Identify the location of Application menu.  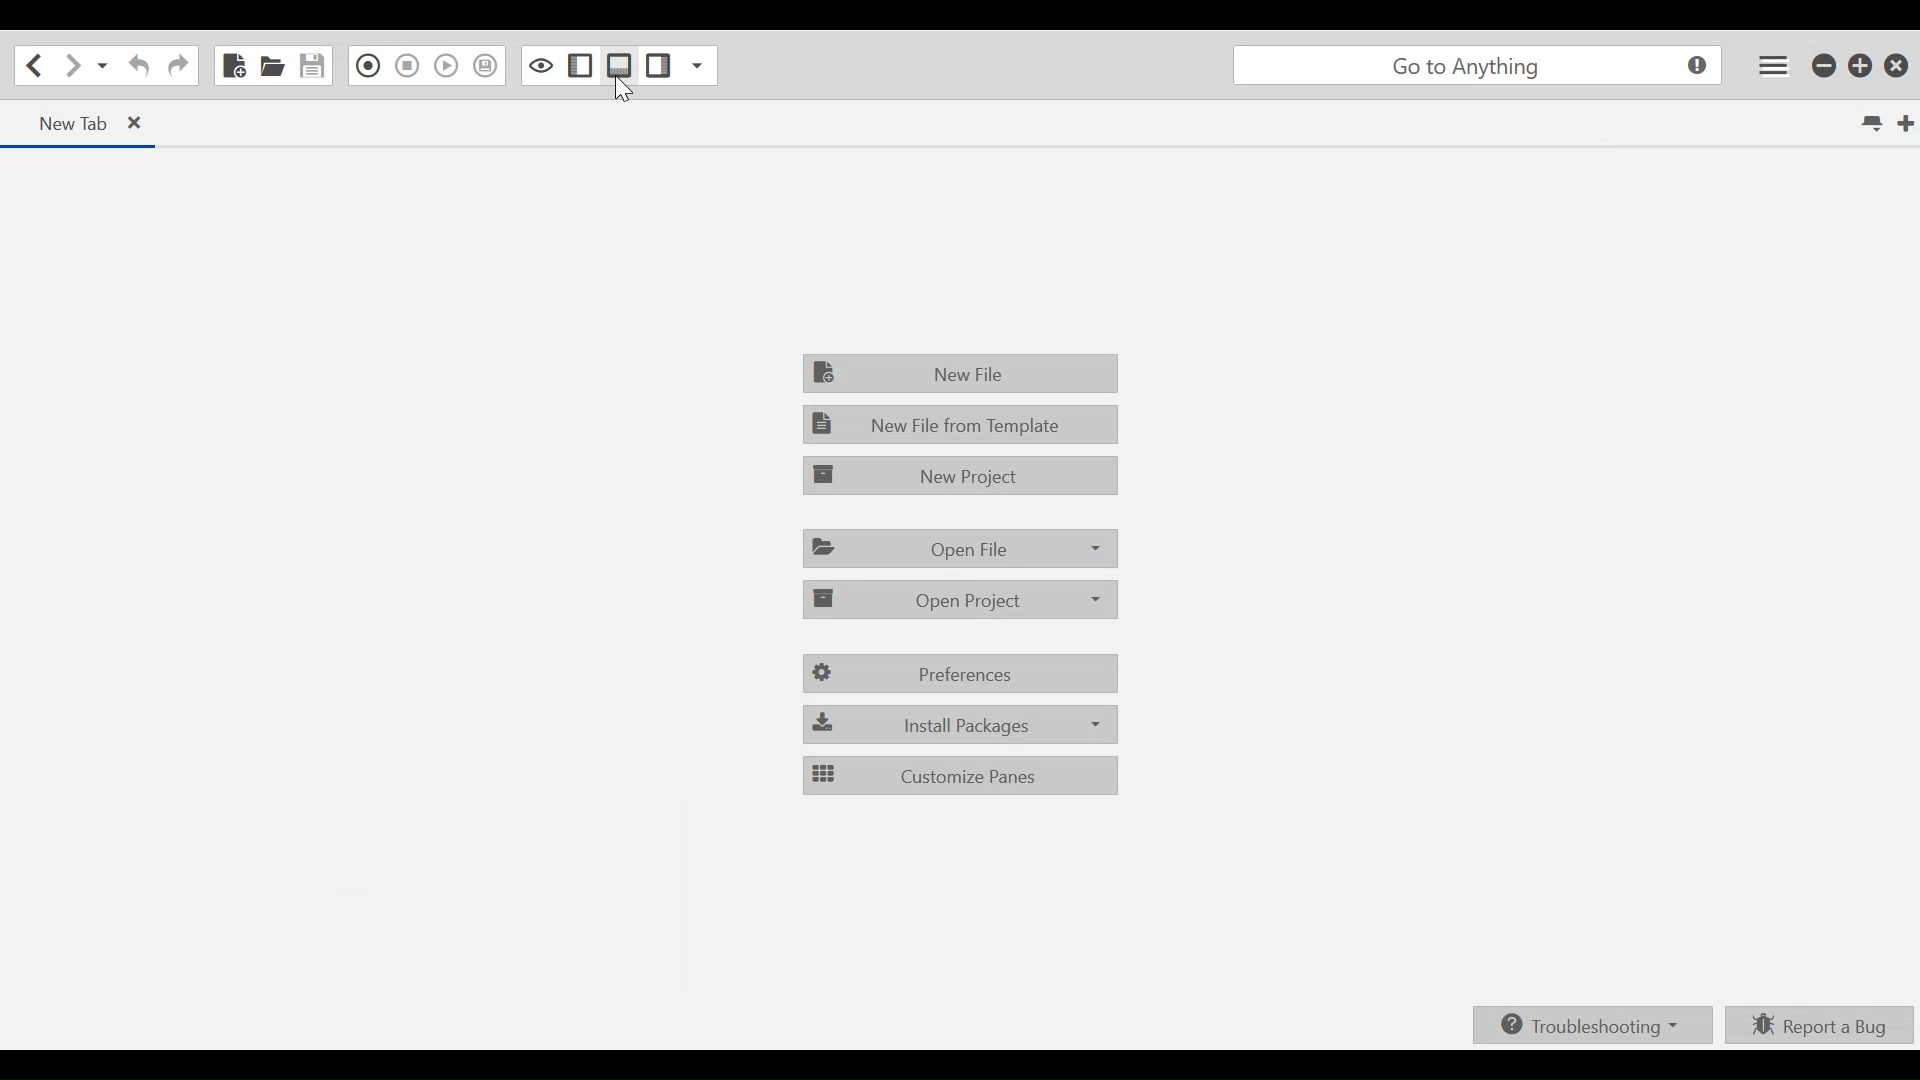
(1771, 63).